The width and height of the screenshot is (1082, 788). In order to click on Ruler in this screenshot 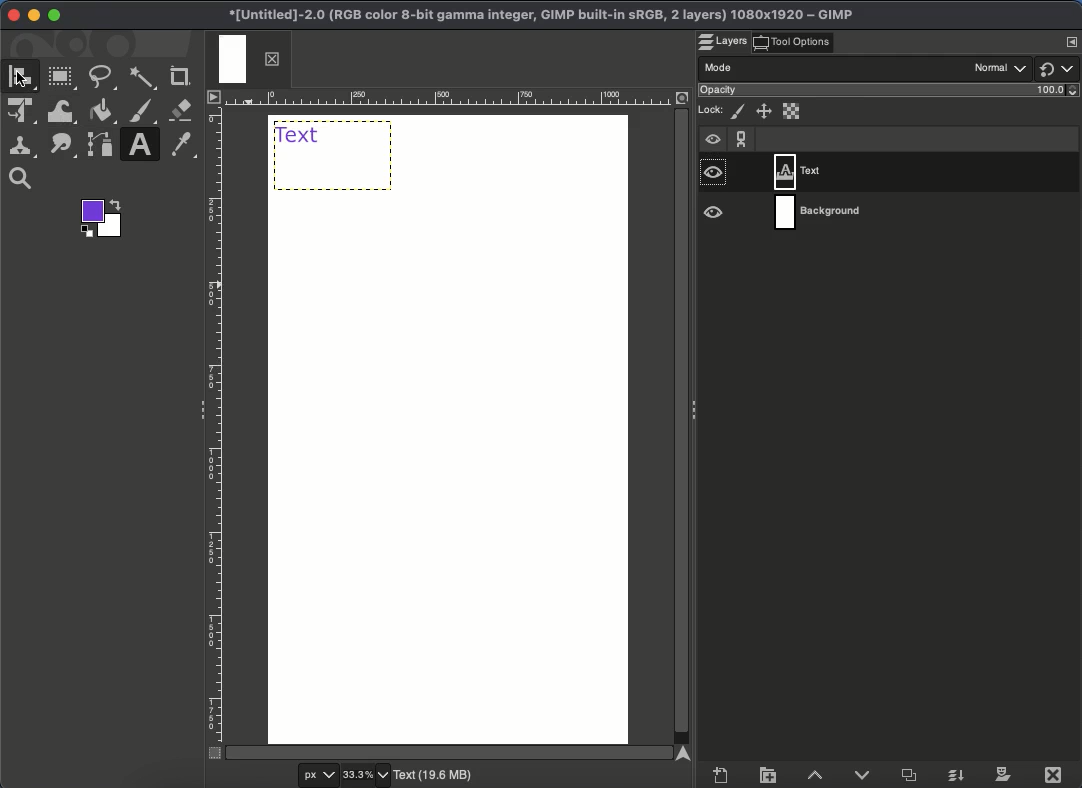, I will do `click(466, 98)`.